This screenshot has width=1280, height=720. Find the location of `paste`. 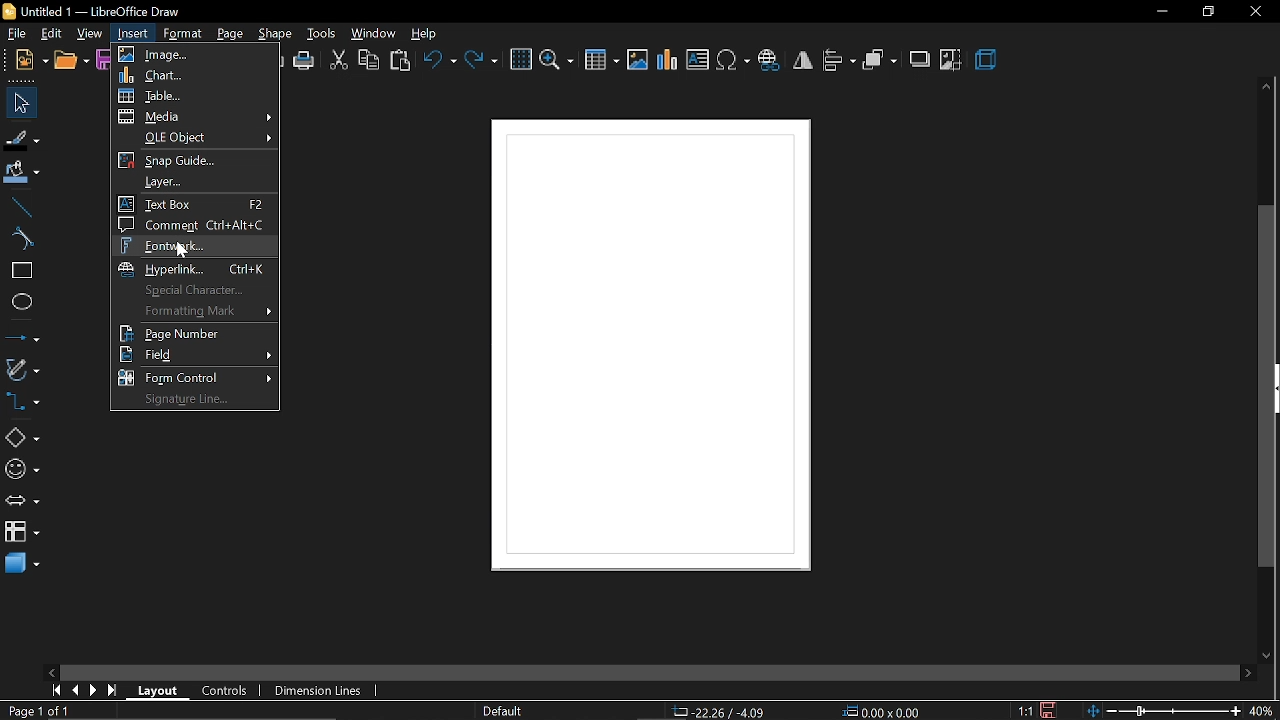

paste is located at coordinates (402, 60).